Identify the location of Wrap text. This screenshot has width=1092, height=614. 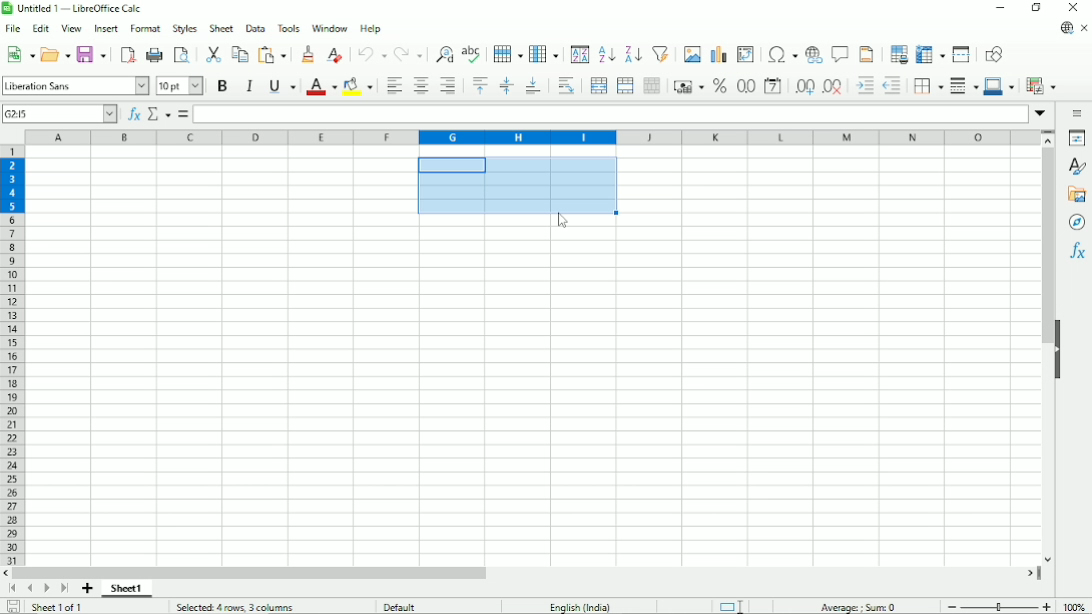
(565, 86).